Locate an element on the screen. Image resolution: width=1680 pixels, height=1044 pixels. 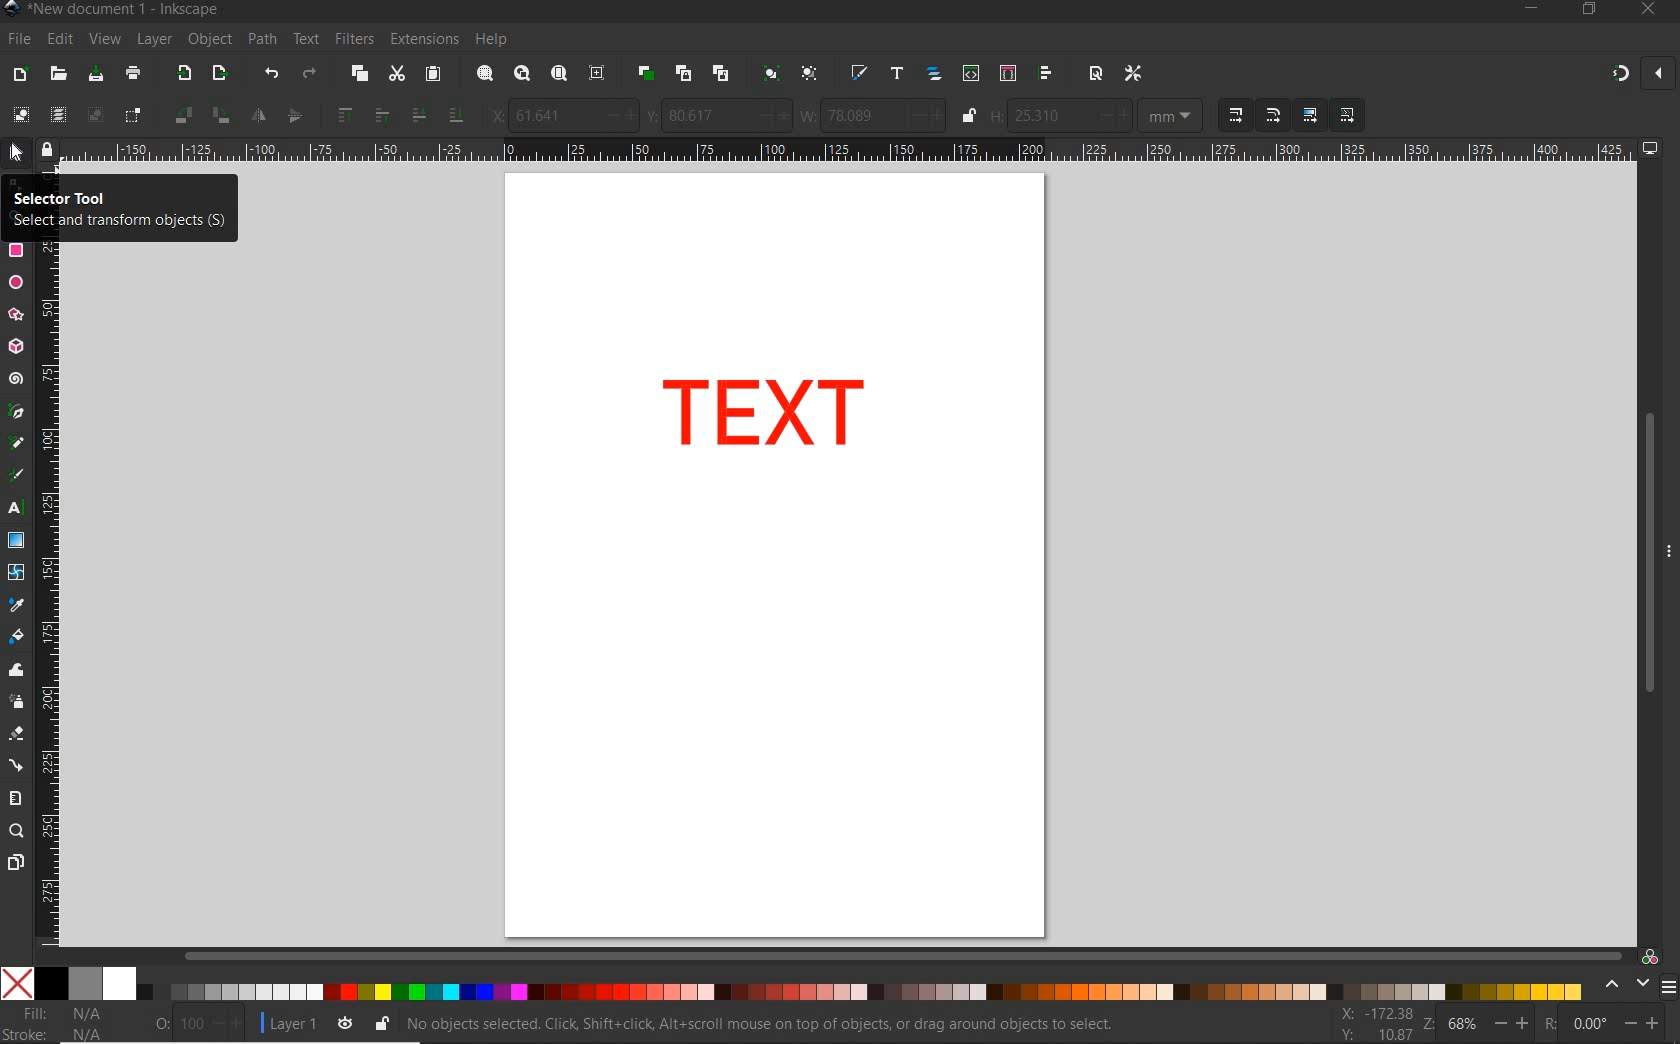
filters is located at coordinates (354, 39).